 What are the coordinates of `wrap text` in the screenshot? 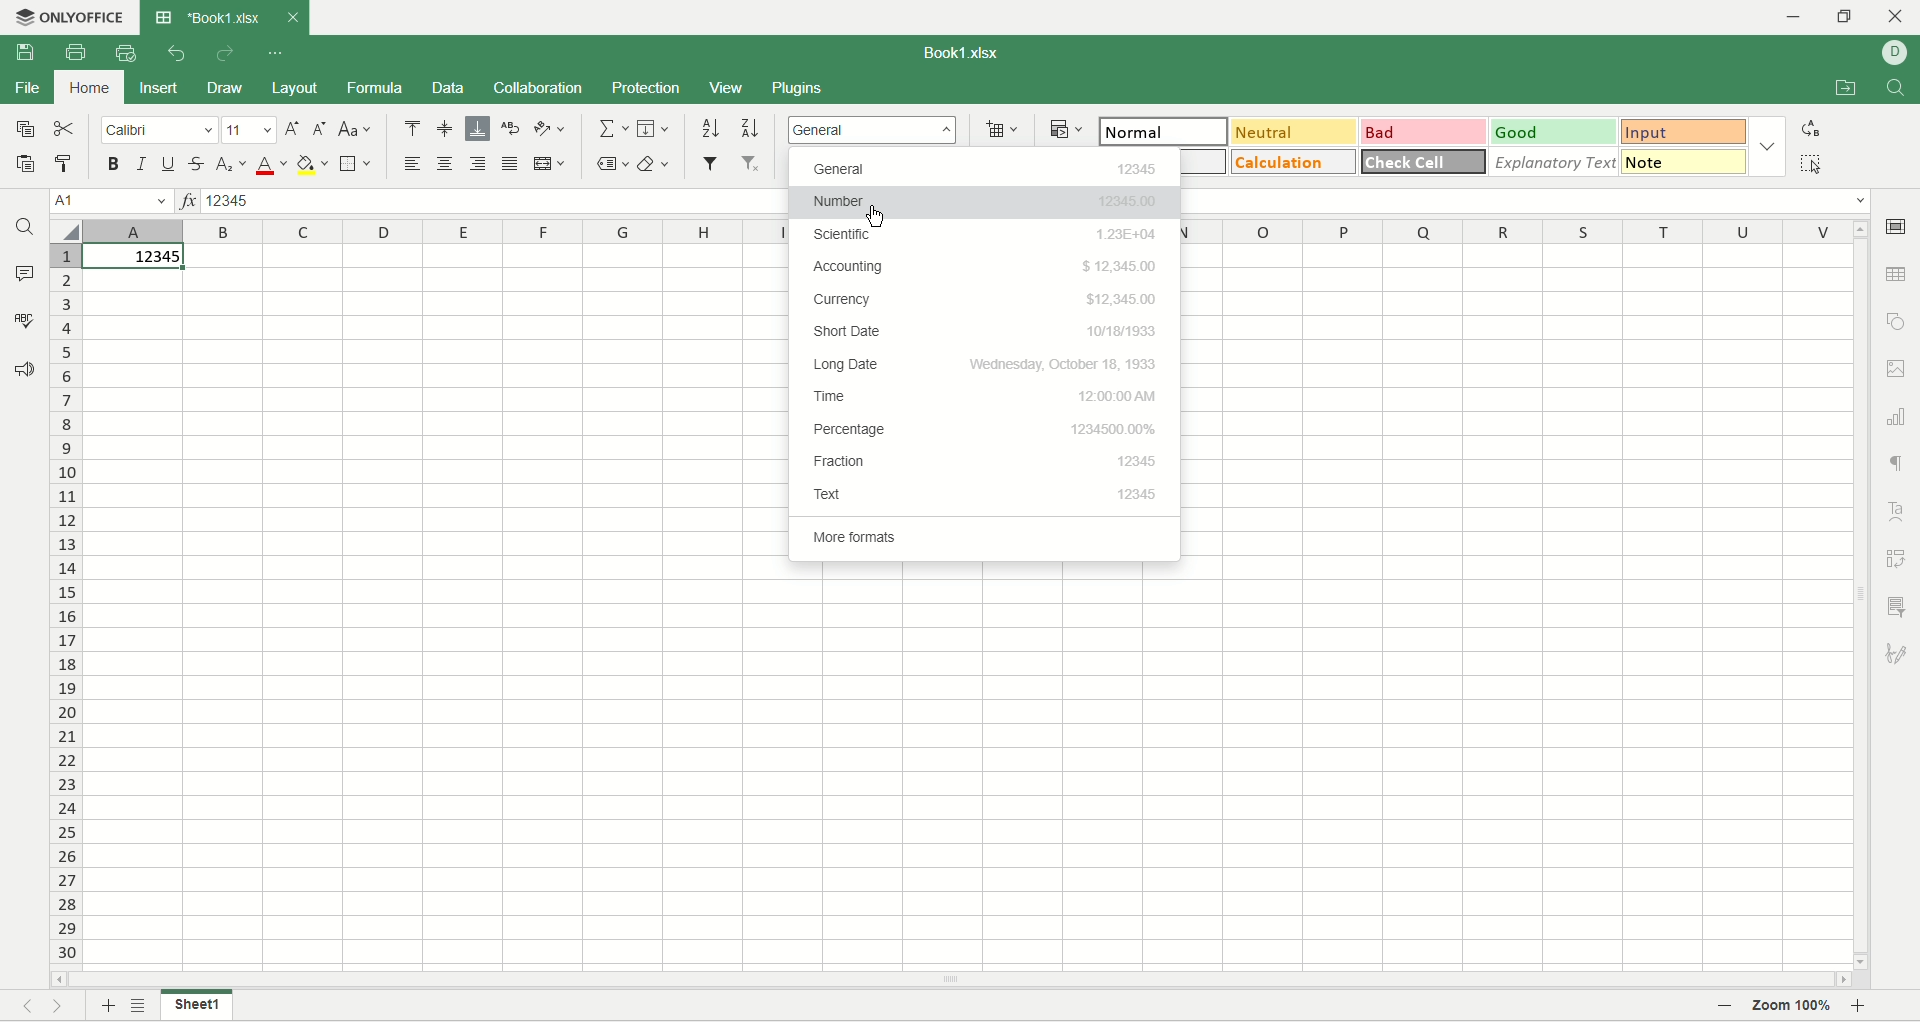 It's located at (512, 129).